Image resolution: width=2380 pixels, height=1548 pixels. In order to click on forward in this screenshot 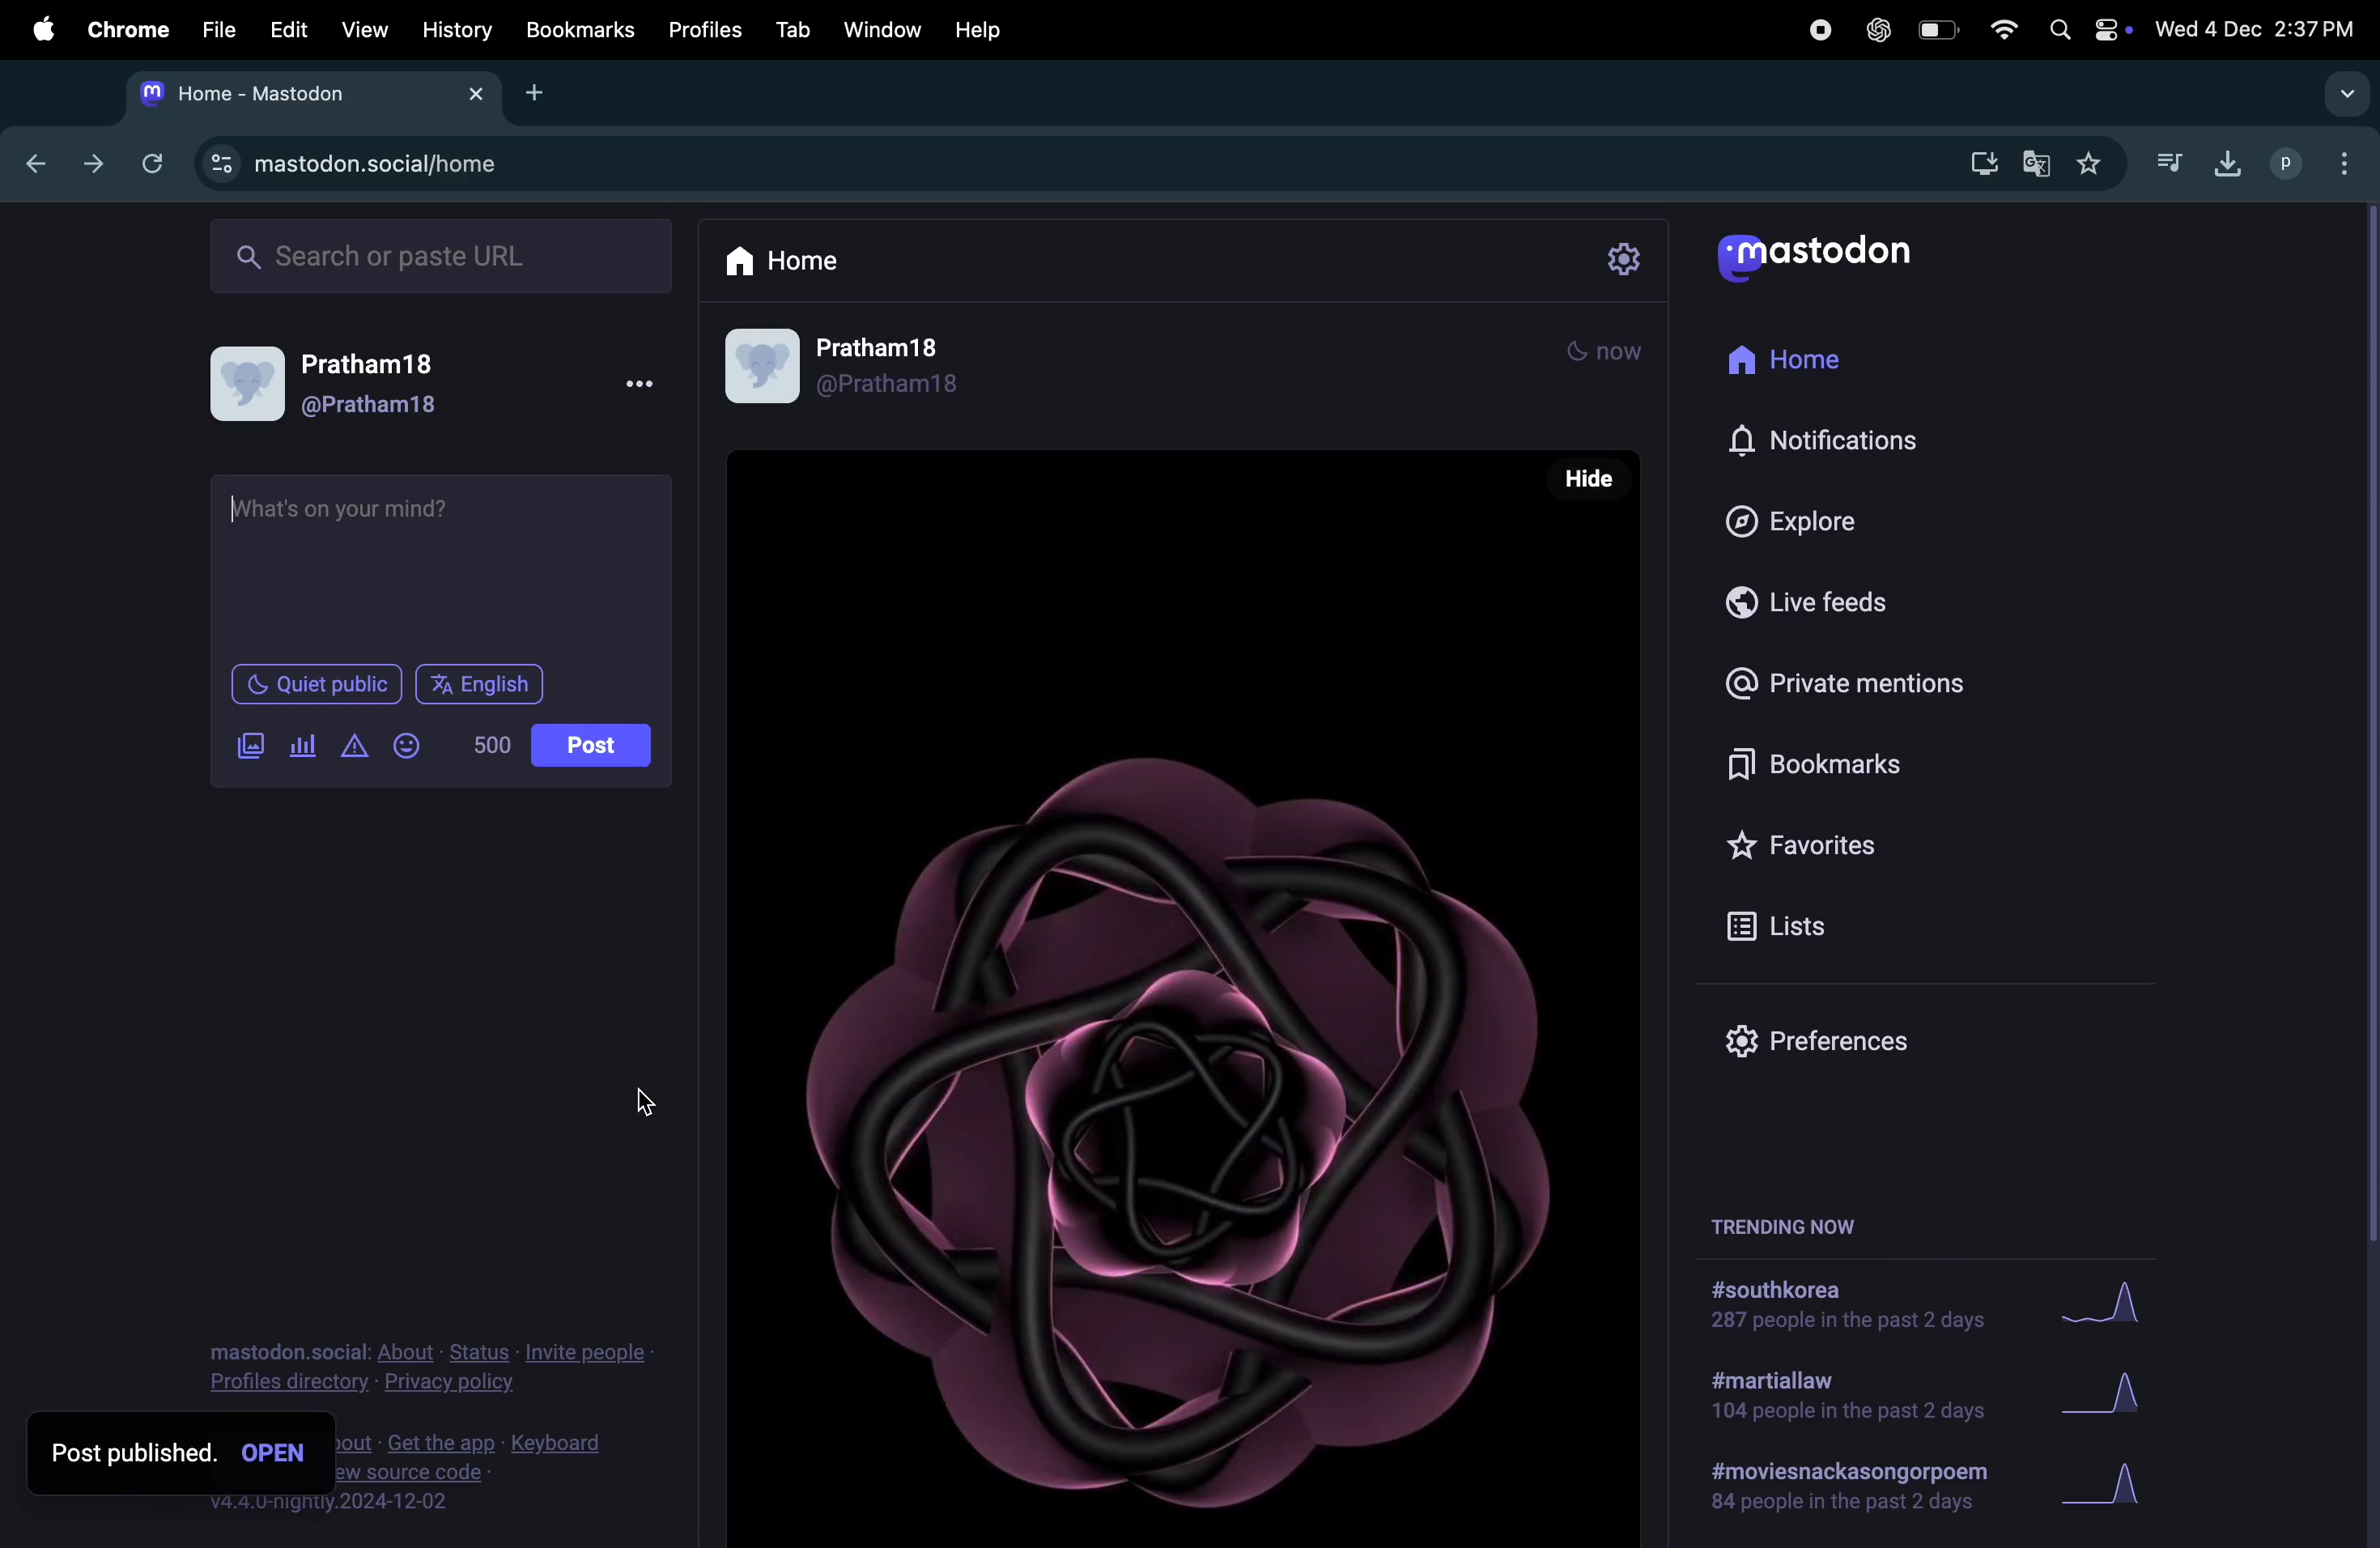, I will do `click(93, 161)`.